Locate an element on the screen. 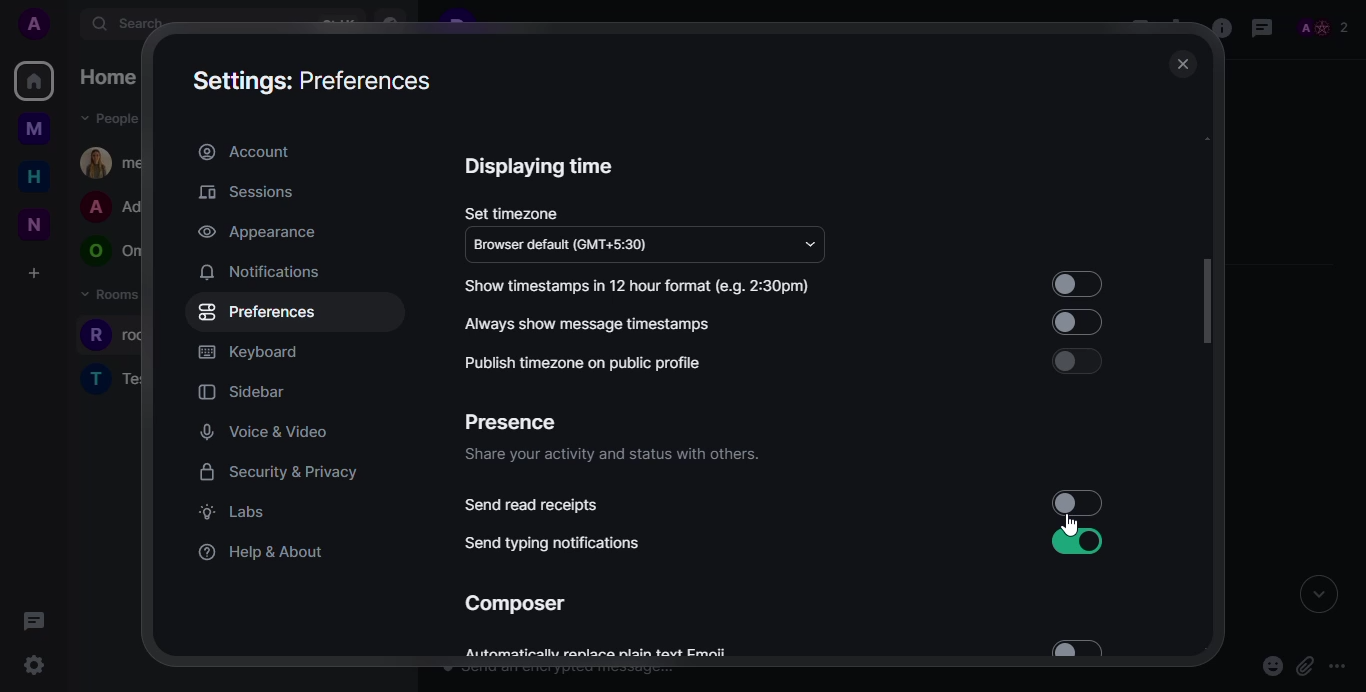 This screenshot has height=692, width=1366. appearance is located at coordinates (255, 233).